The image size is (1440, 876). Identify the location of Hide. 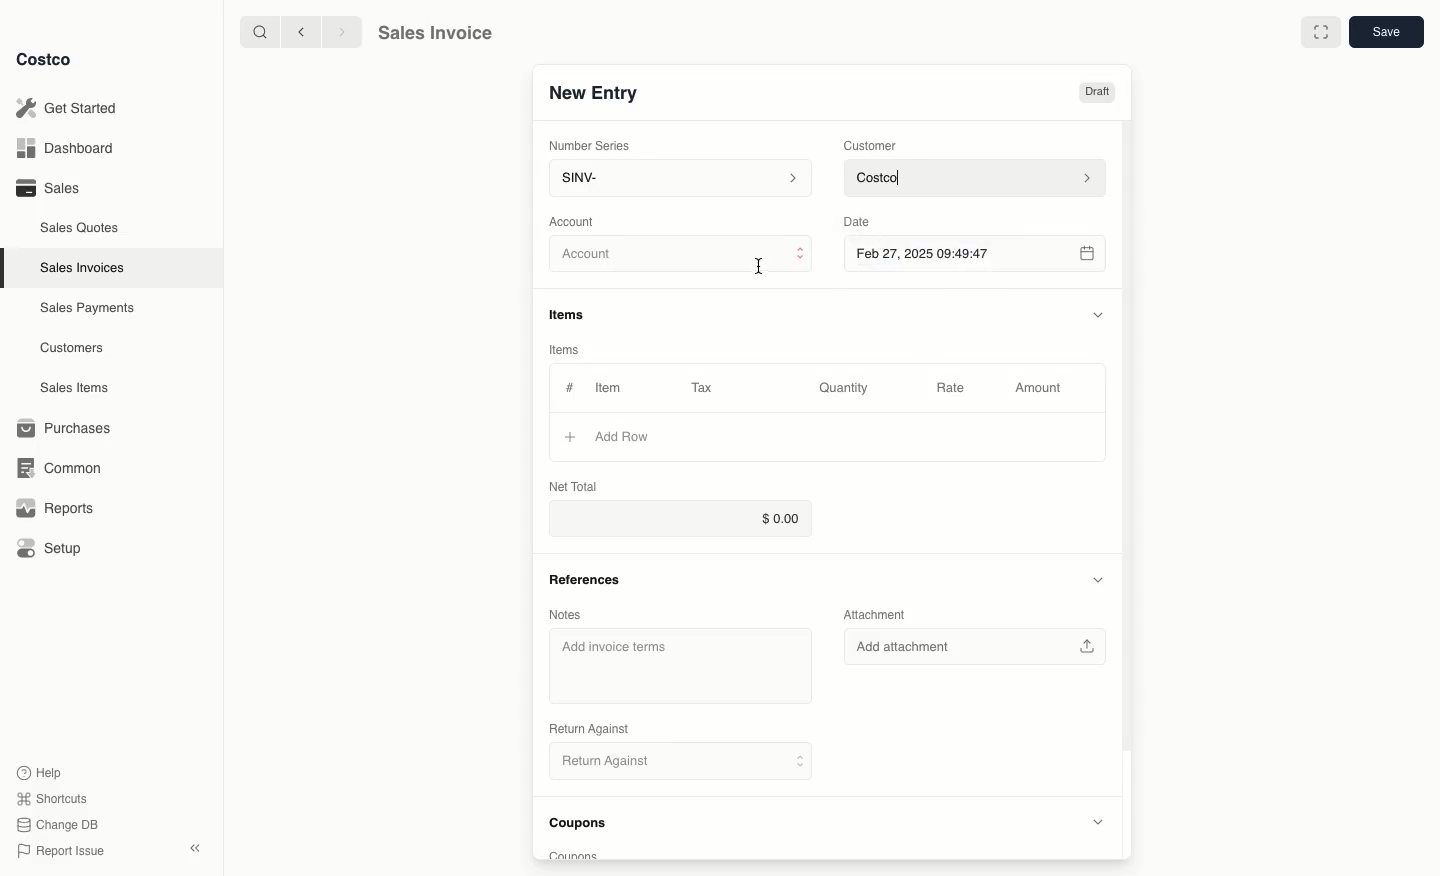
(1098, 312).